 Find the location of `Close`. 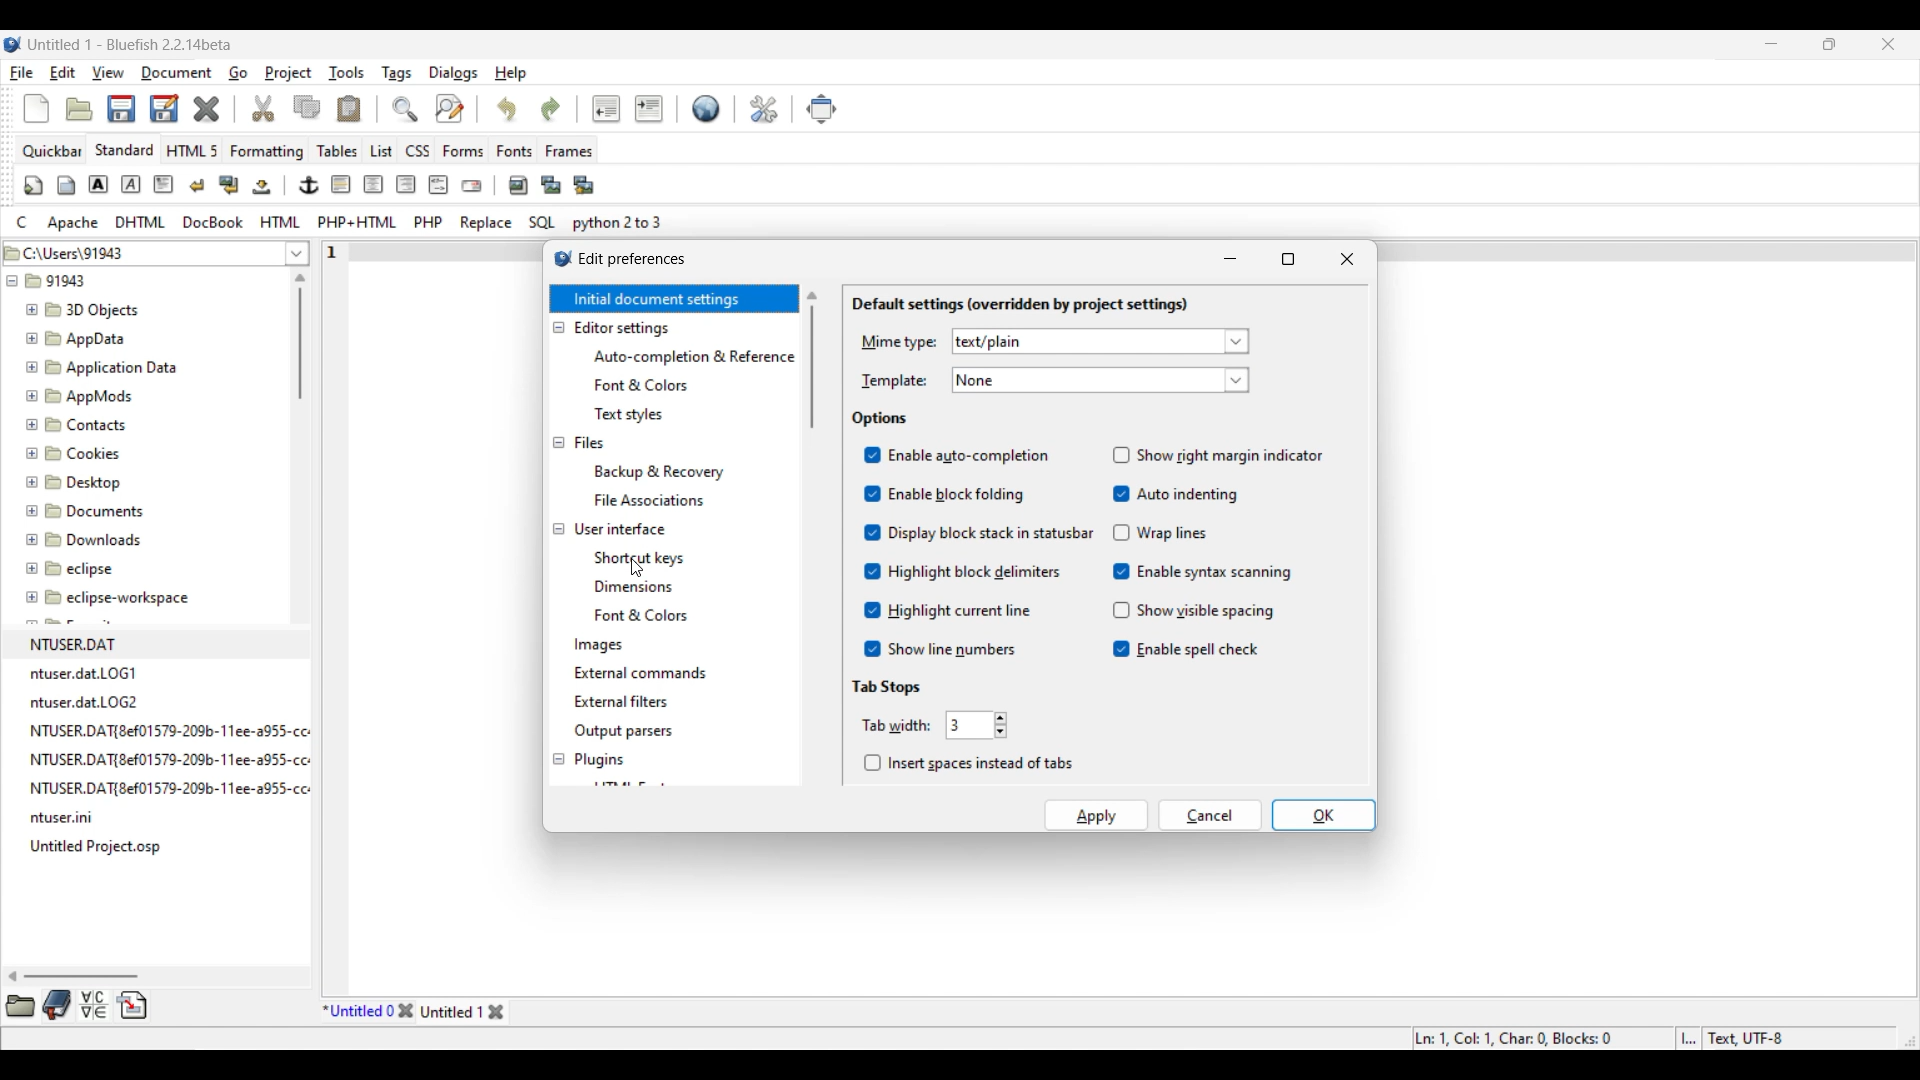

Close is located at coordinates (1347, 259).